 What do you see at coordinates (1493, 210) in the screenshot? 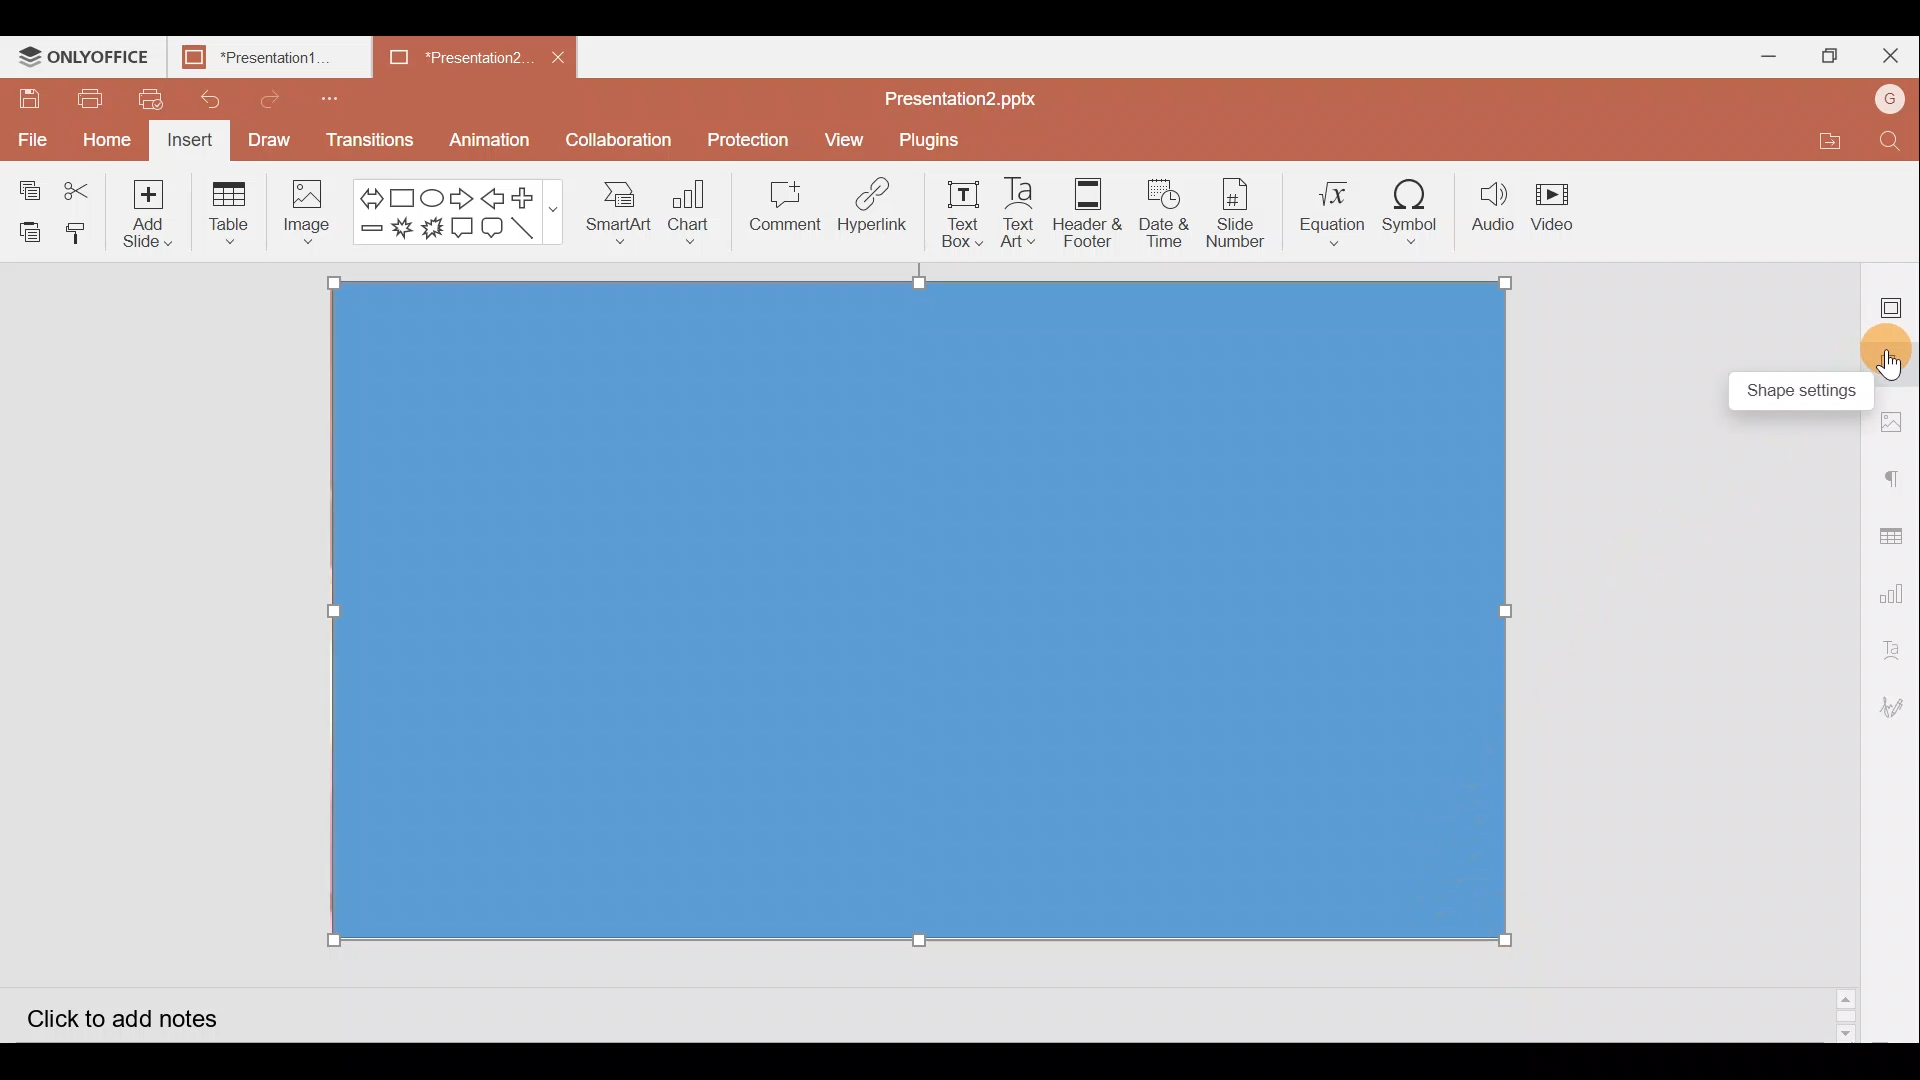
I see `Audio` at bounding box center [1493, 210].